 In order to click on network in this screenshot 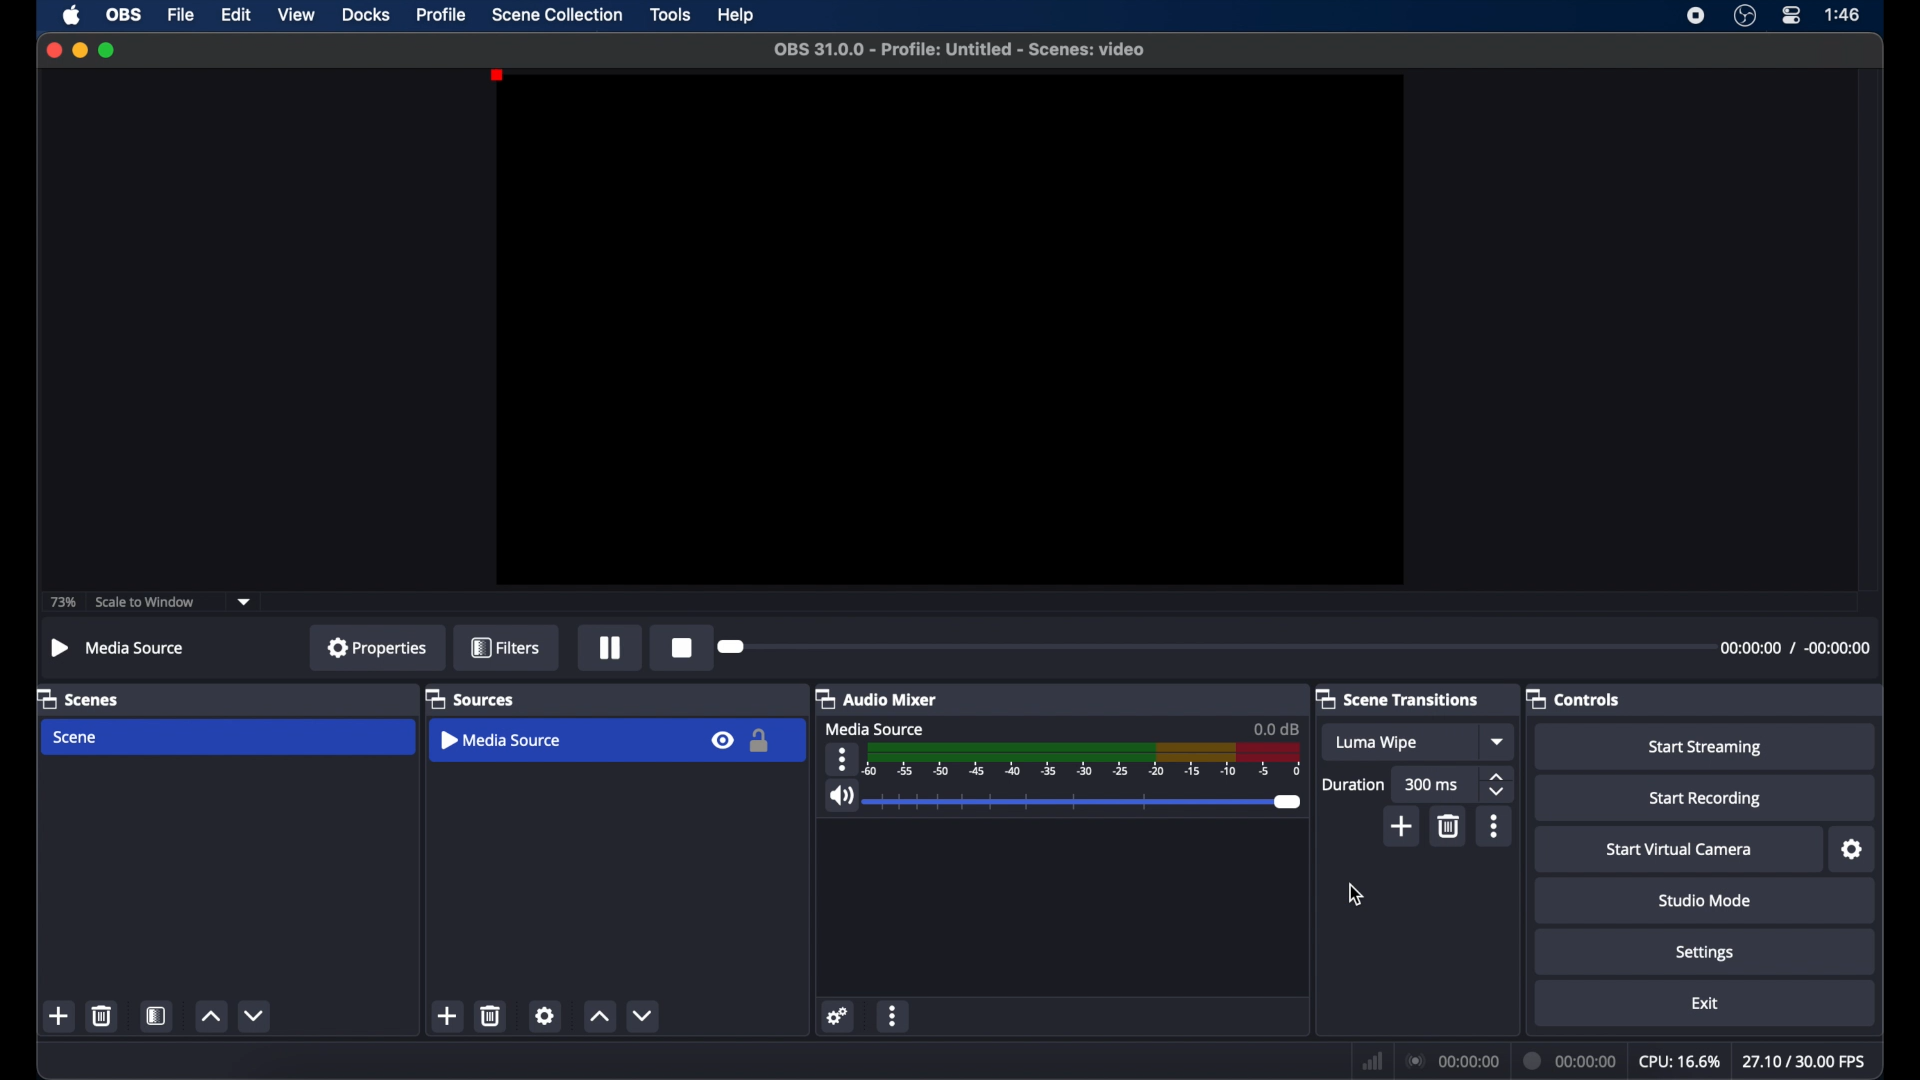, I will do `click(1373, 1063)`.